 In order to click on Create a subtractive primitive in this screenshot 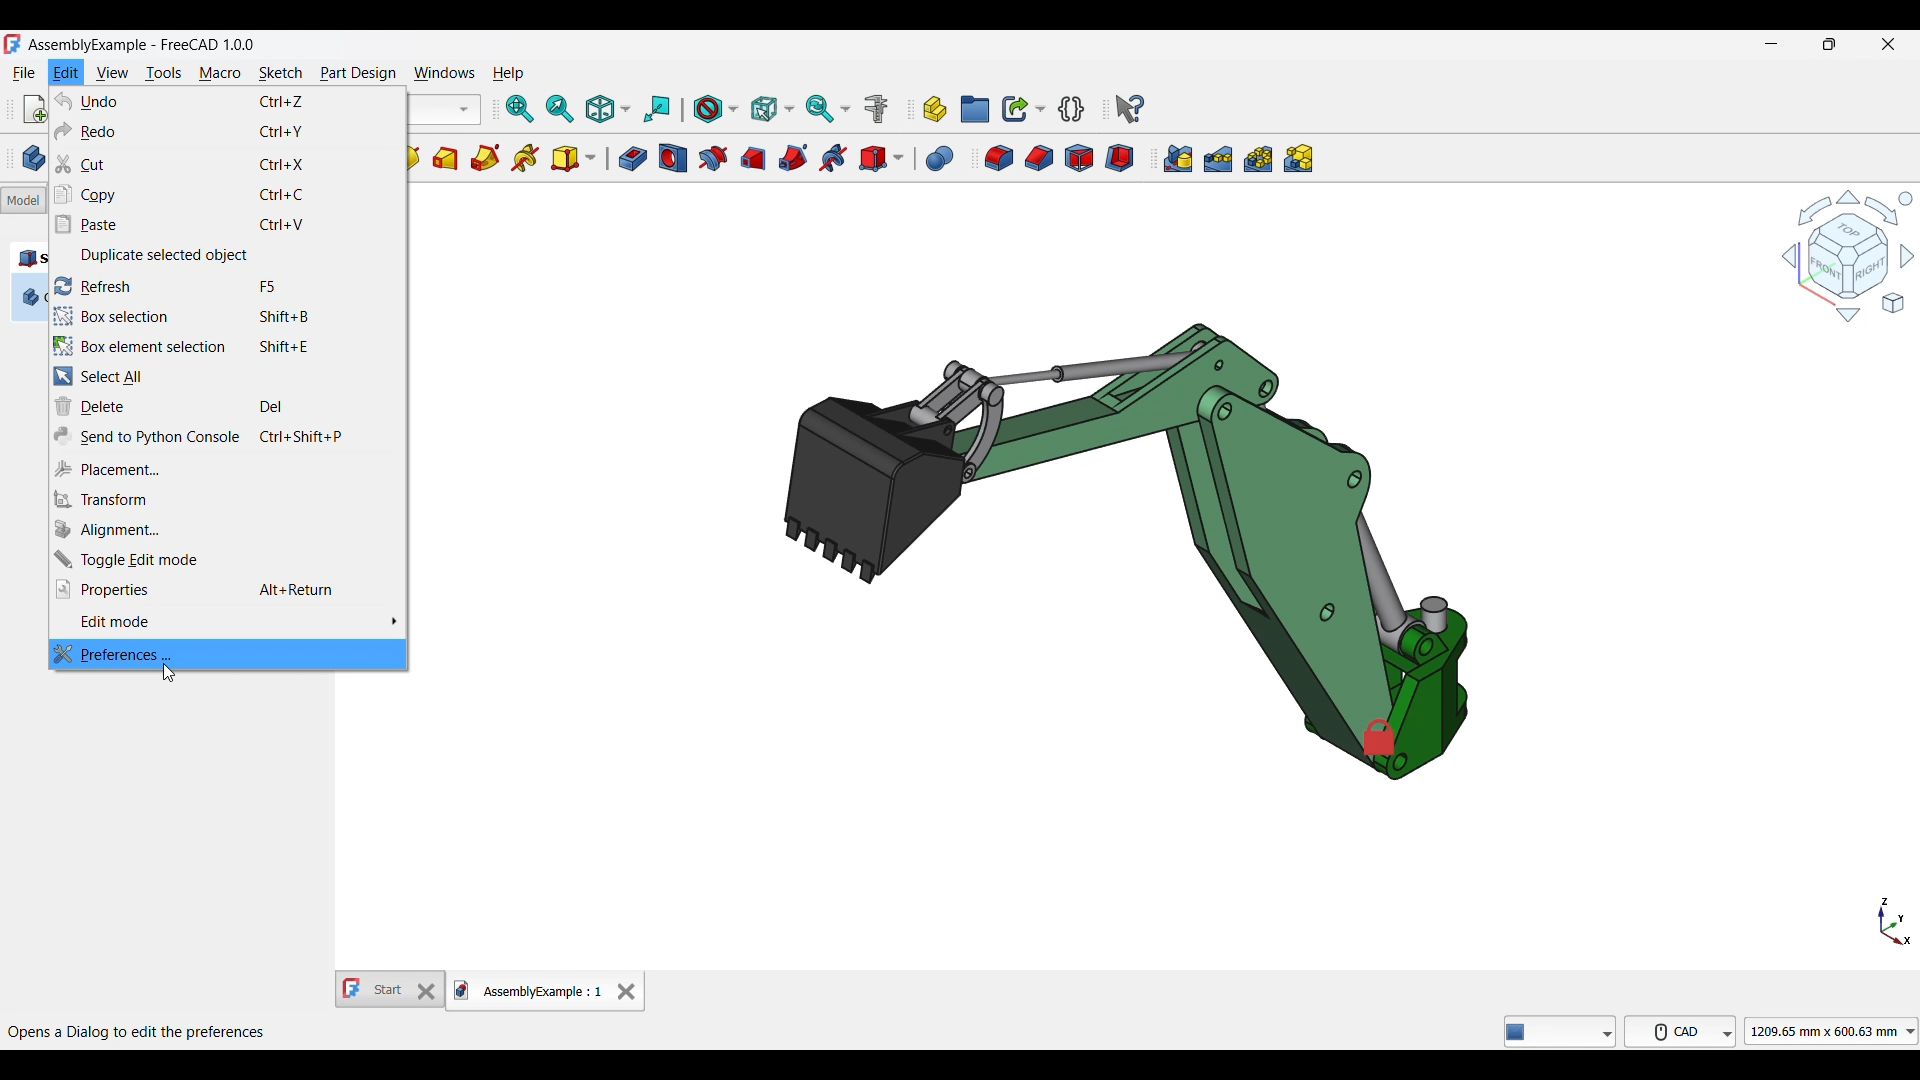, I will do `click(881, 159)`.